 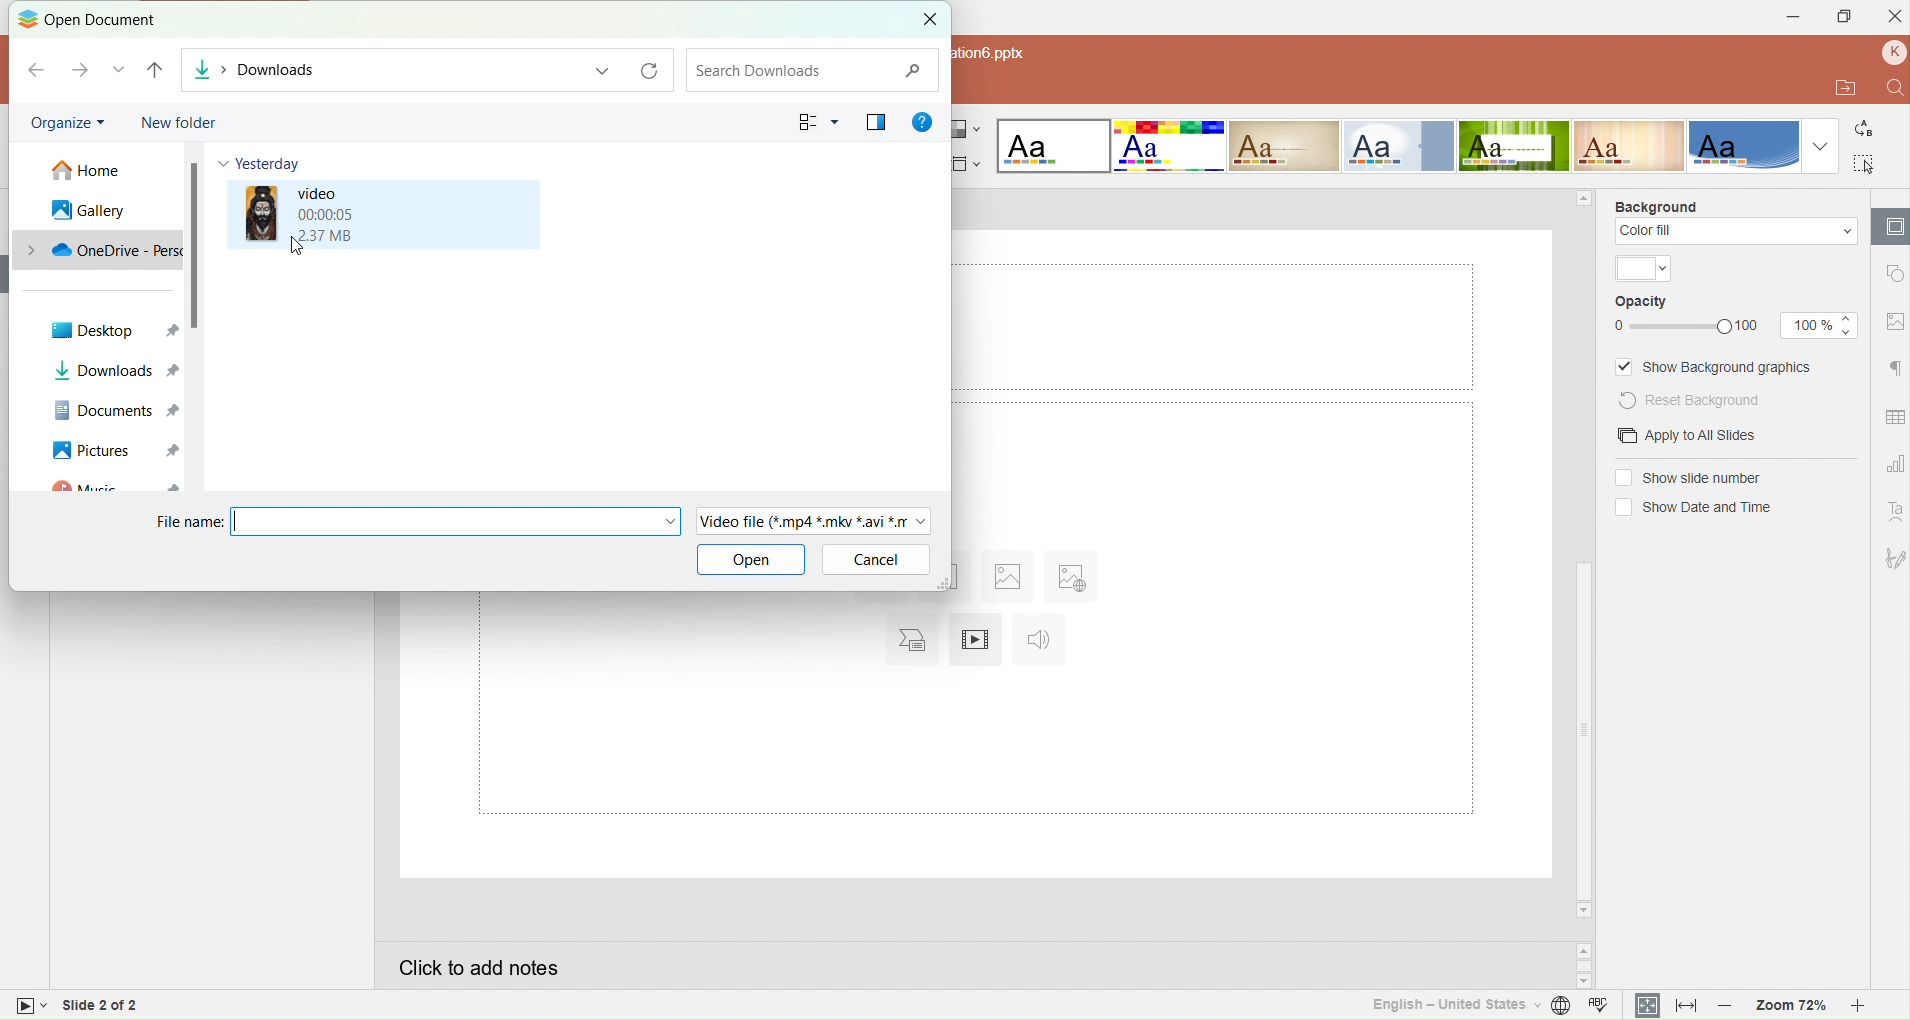 I want to click on Organize, so click(x=61, y=122).